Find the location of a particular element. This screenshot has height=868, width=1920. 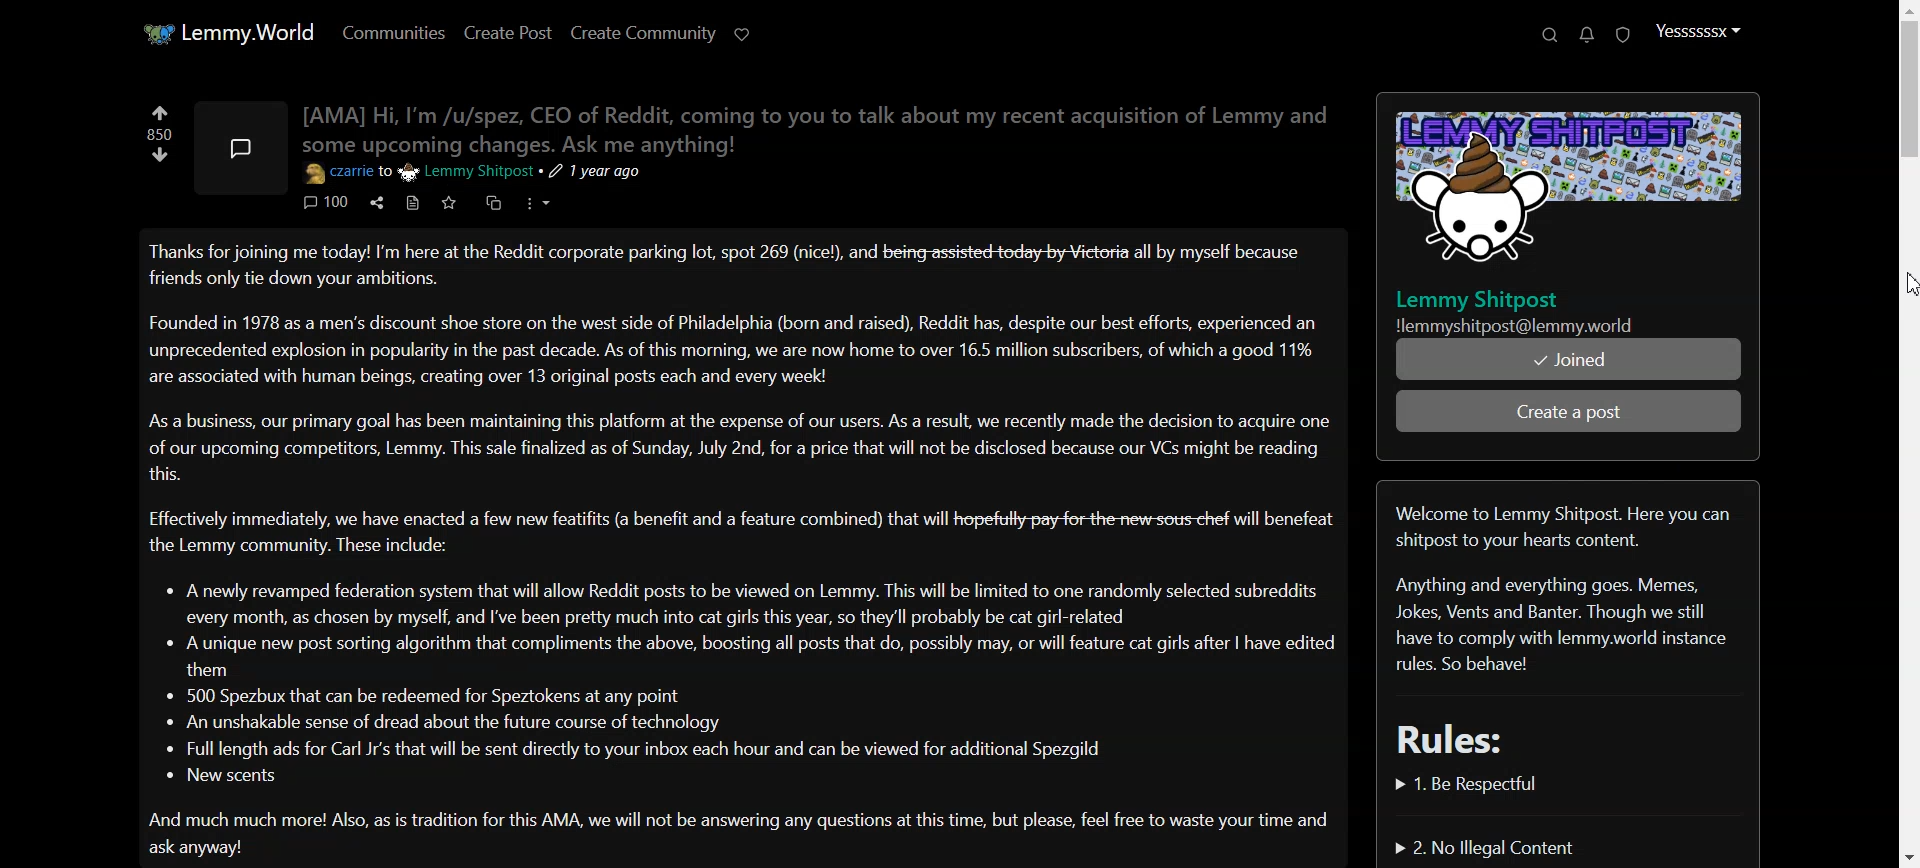

Image is located at coordinates (240, 148).